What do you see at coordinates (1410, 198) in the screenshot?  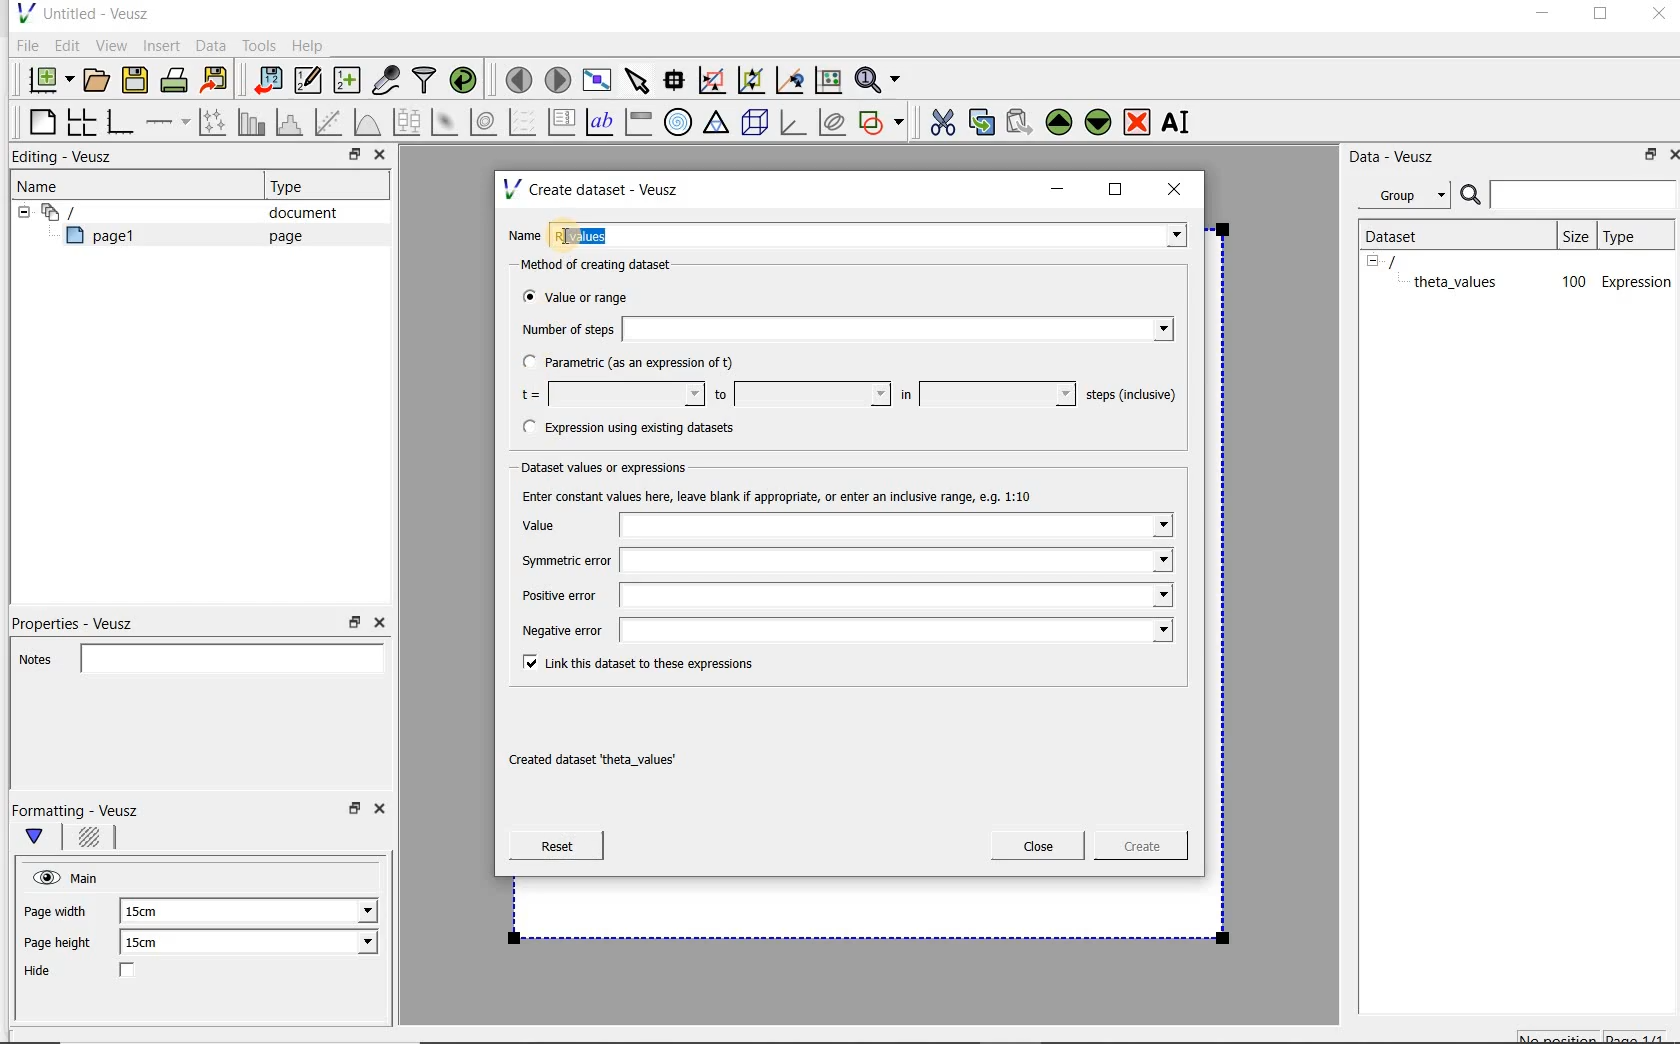 I see `Group` at bounding box center [1410, 198].